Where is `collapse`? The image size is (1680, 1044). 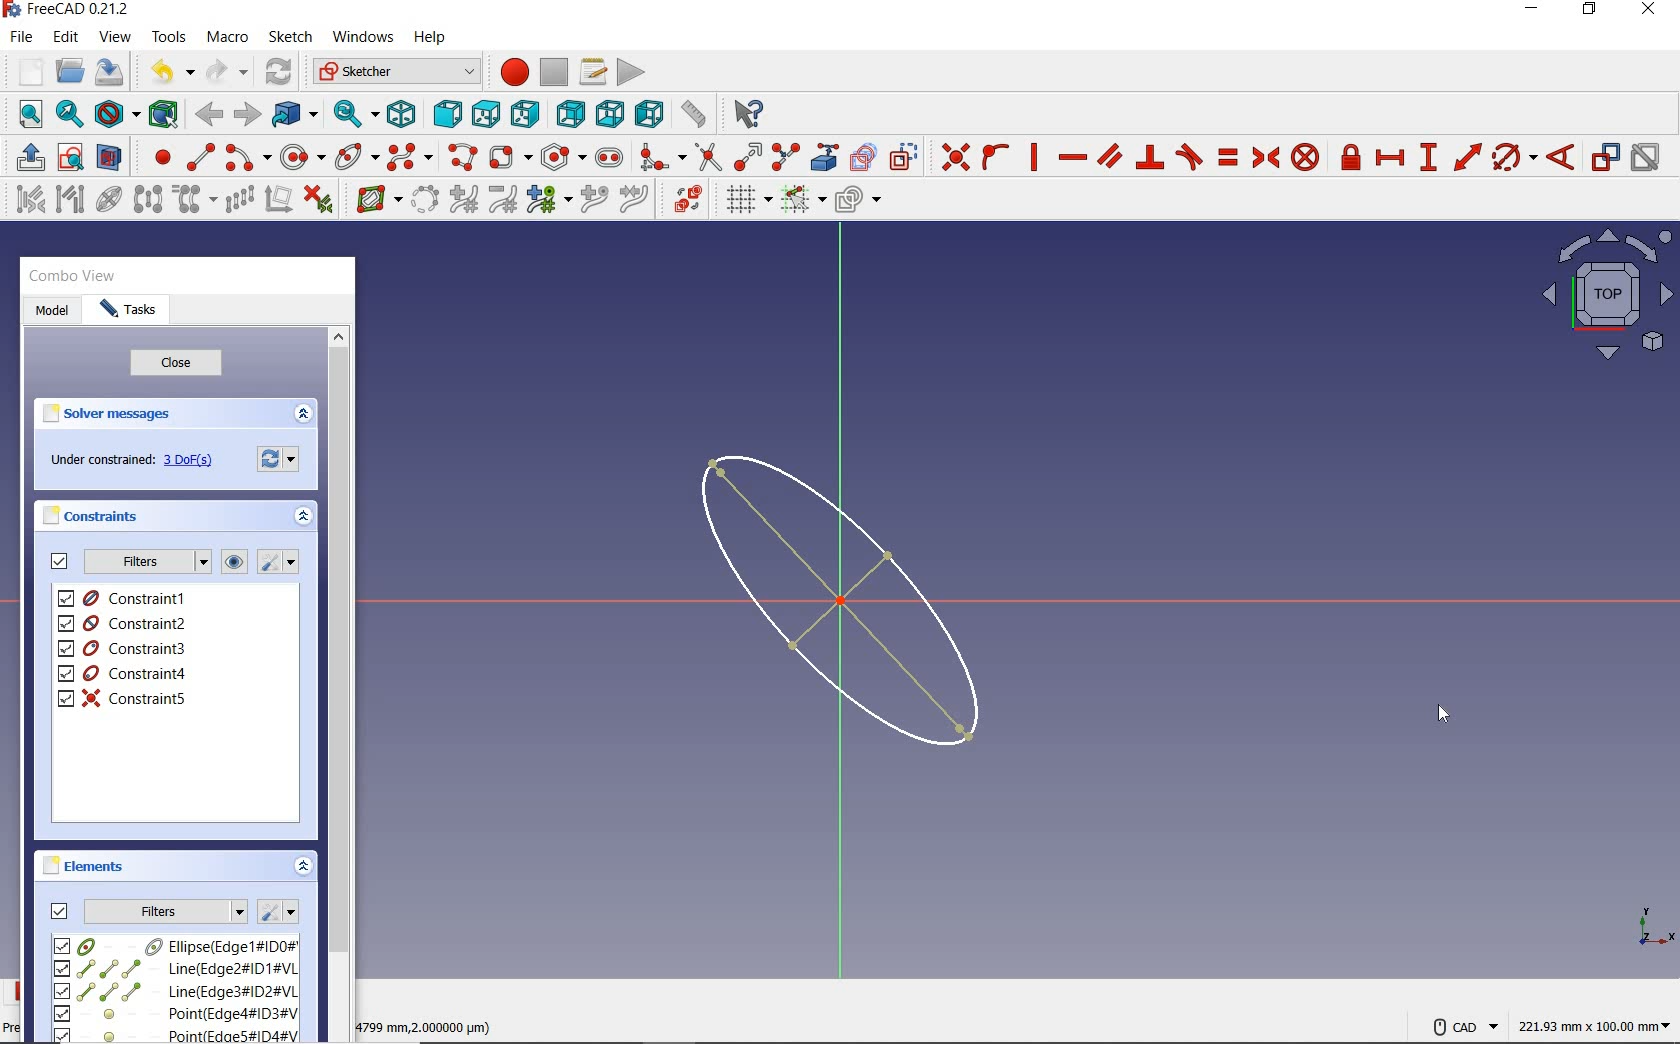 collapse is located at coordinates (305, 519).